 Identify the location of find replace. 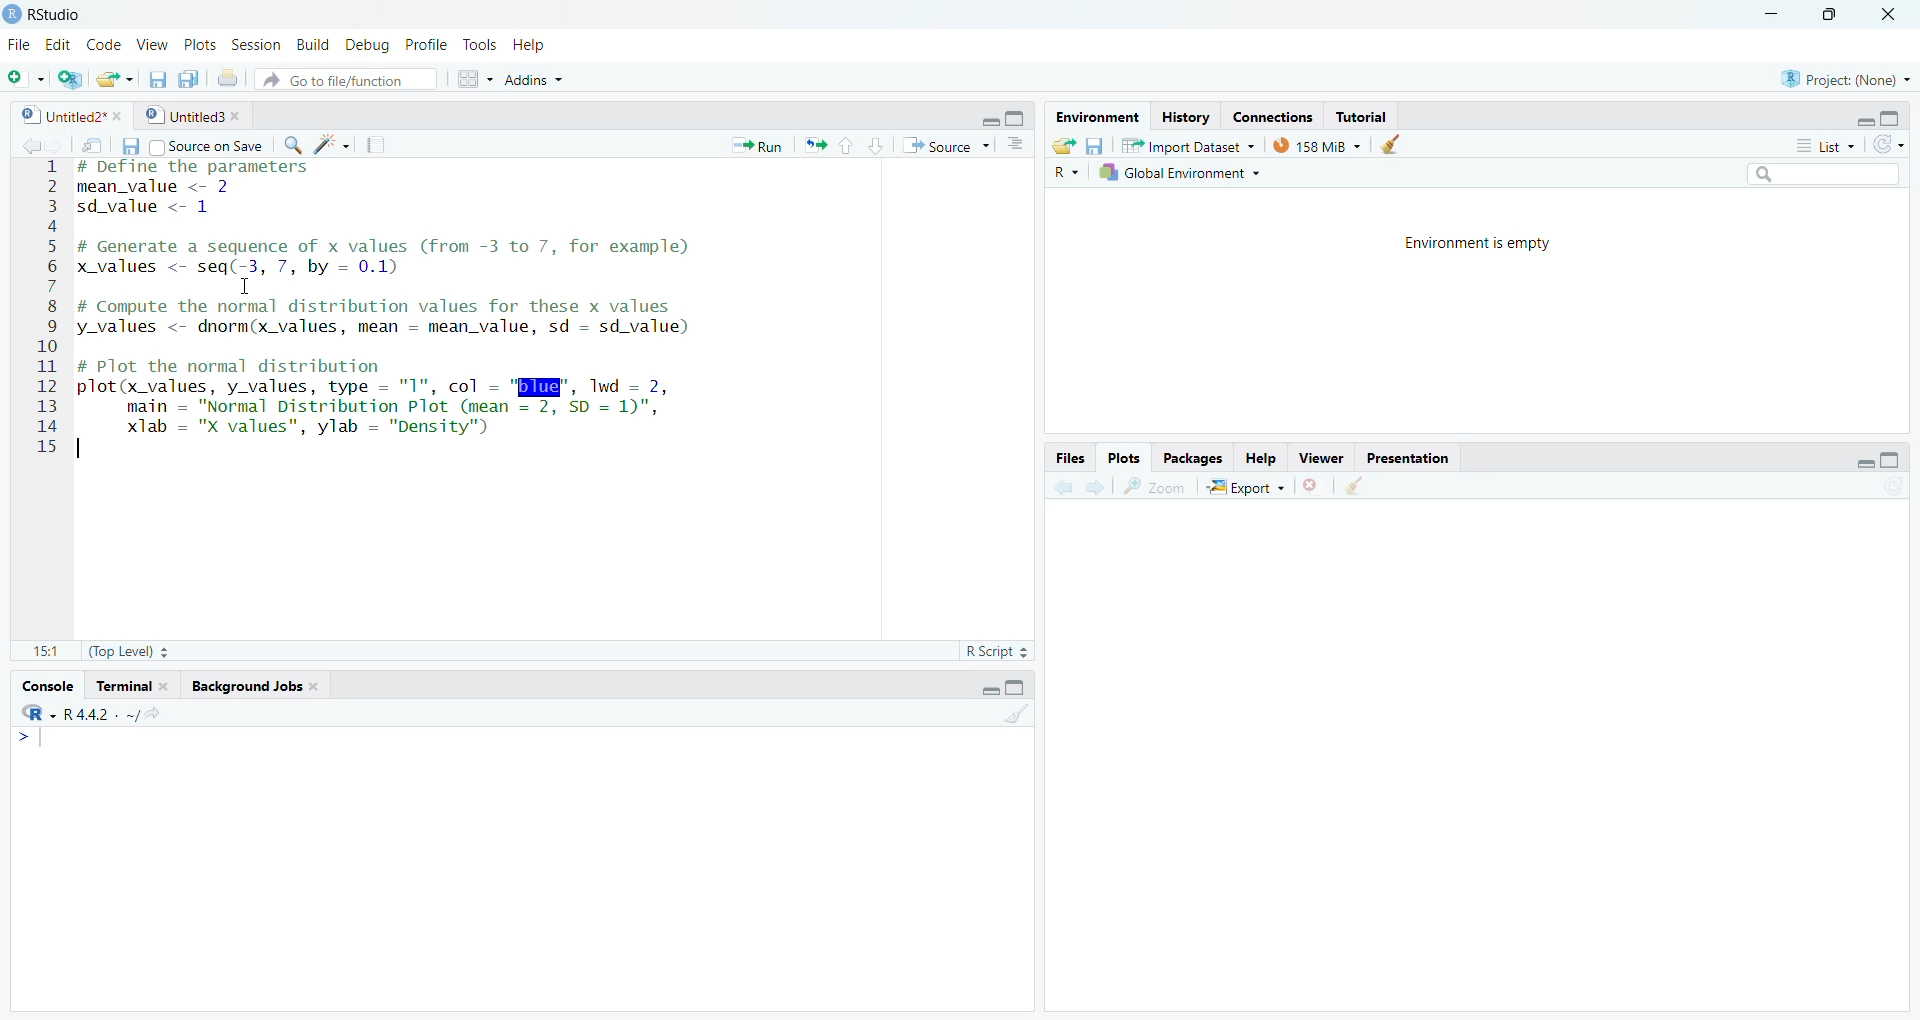
(291, 144).